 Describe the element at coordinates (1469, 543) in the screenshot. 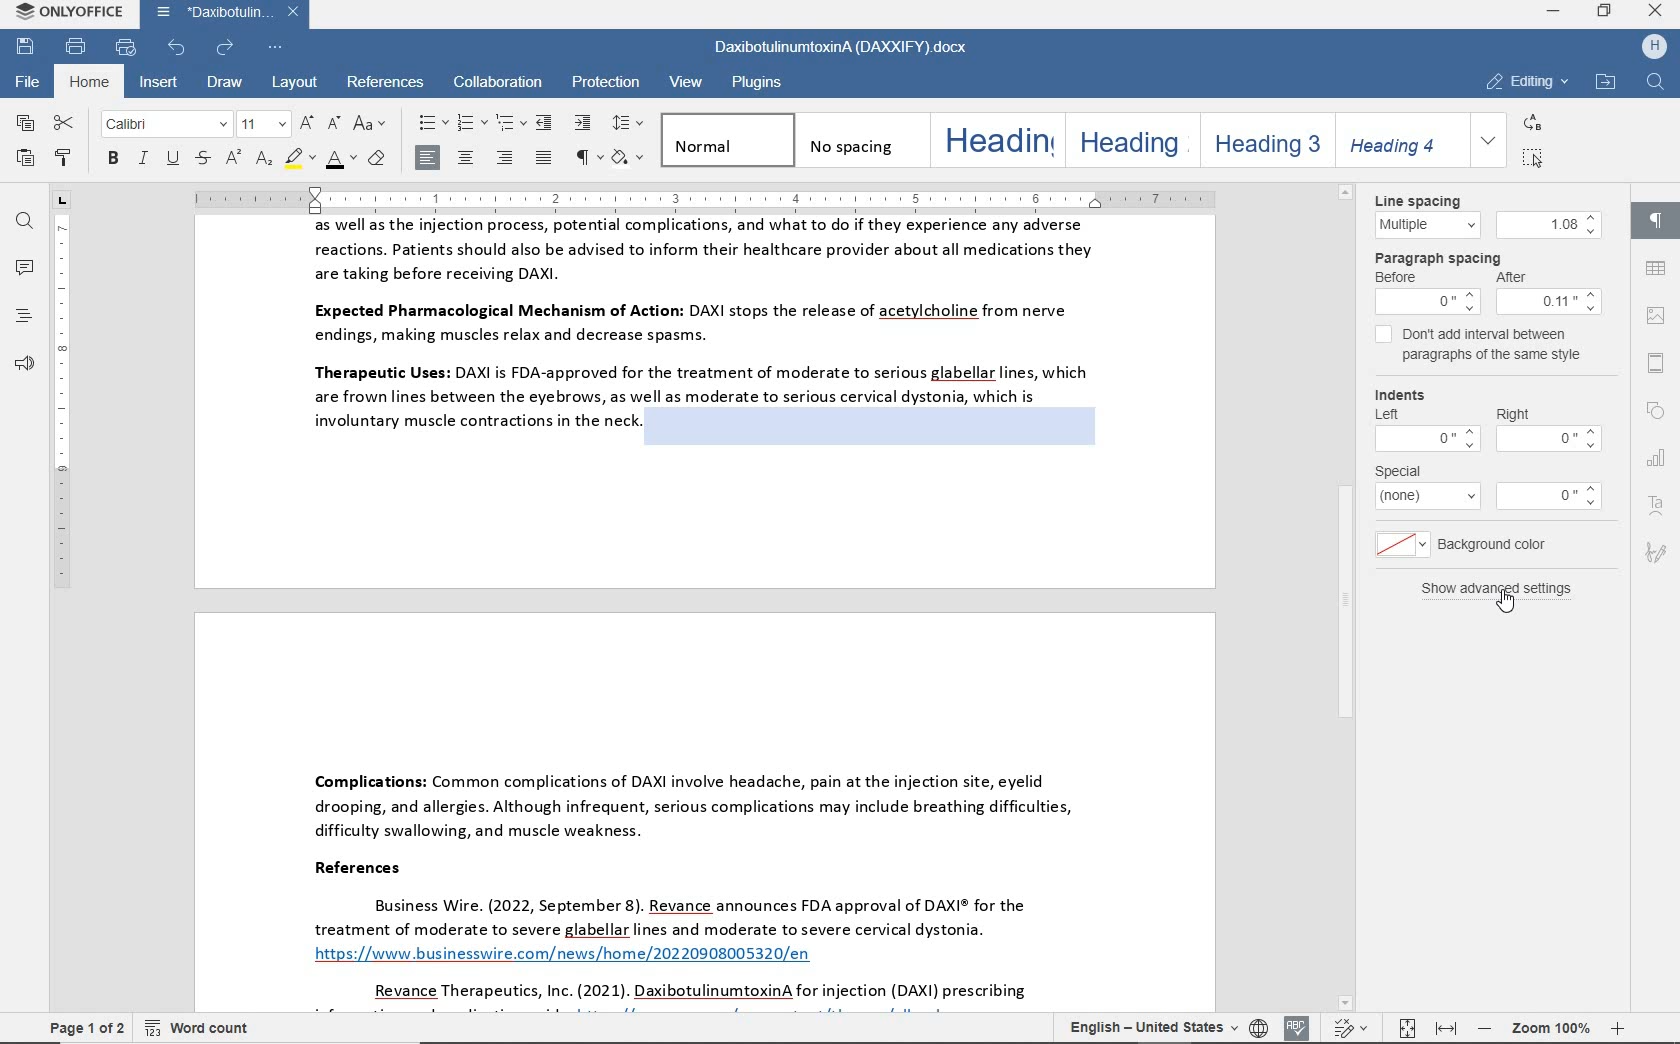

I see `background color` at that location.